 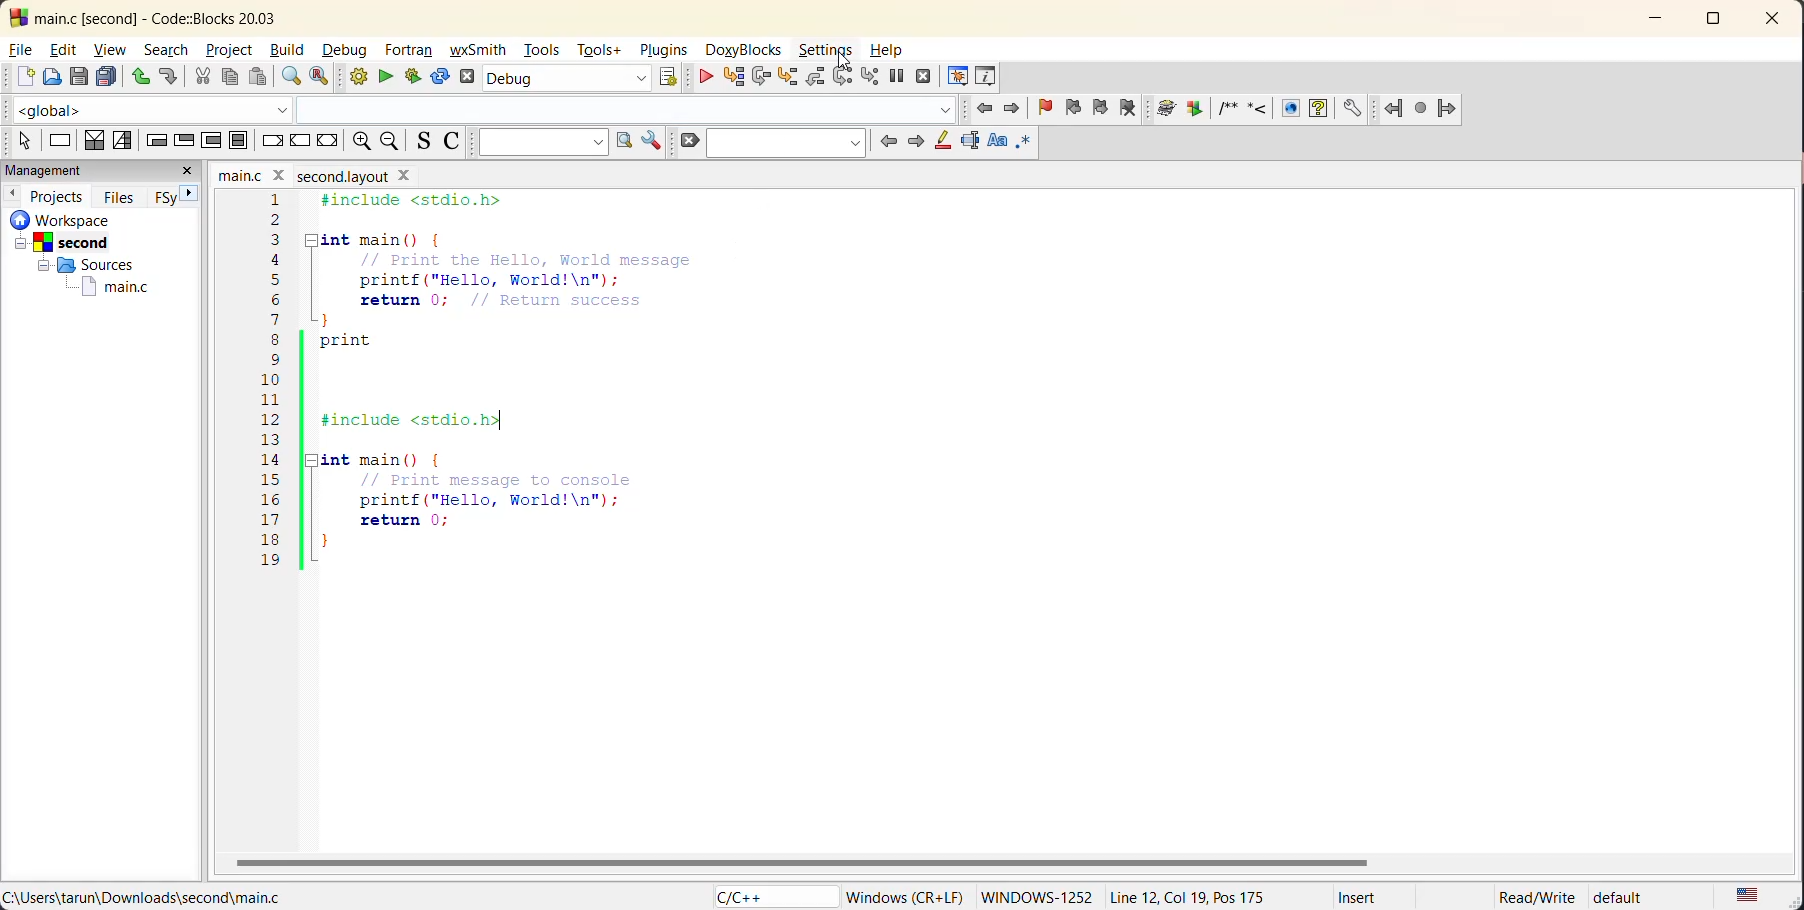 I want to click on debugging windows, so click(x=959, y=76).